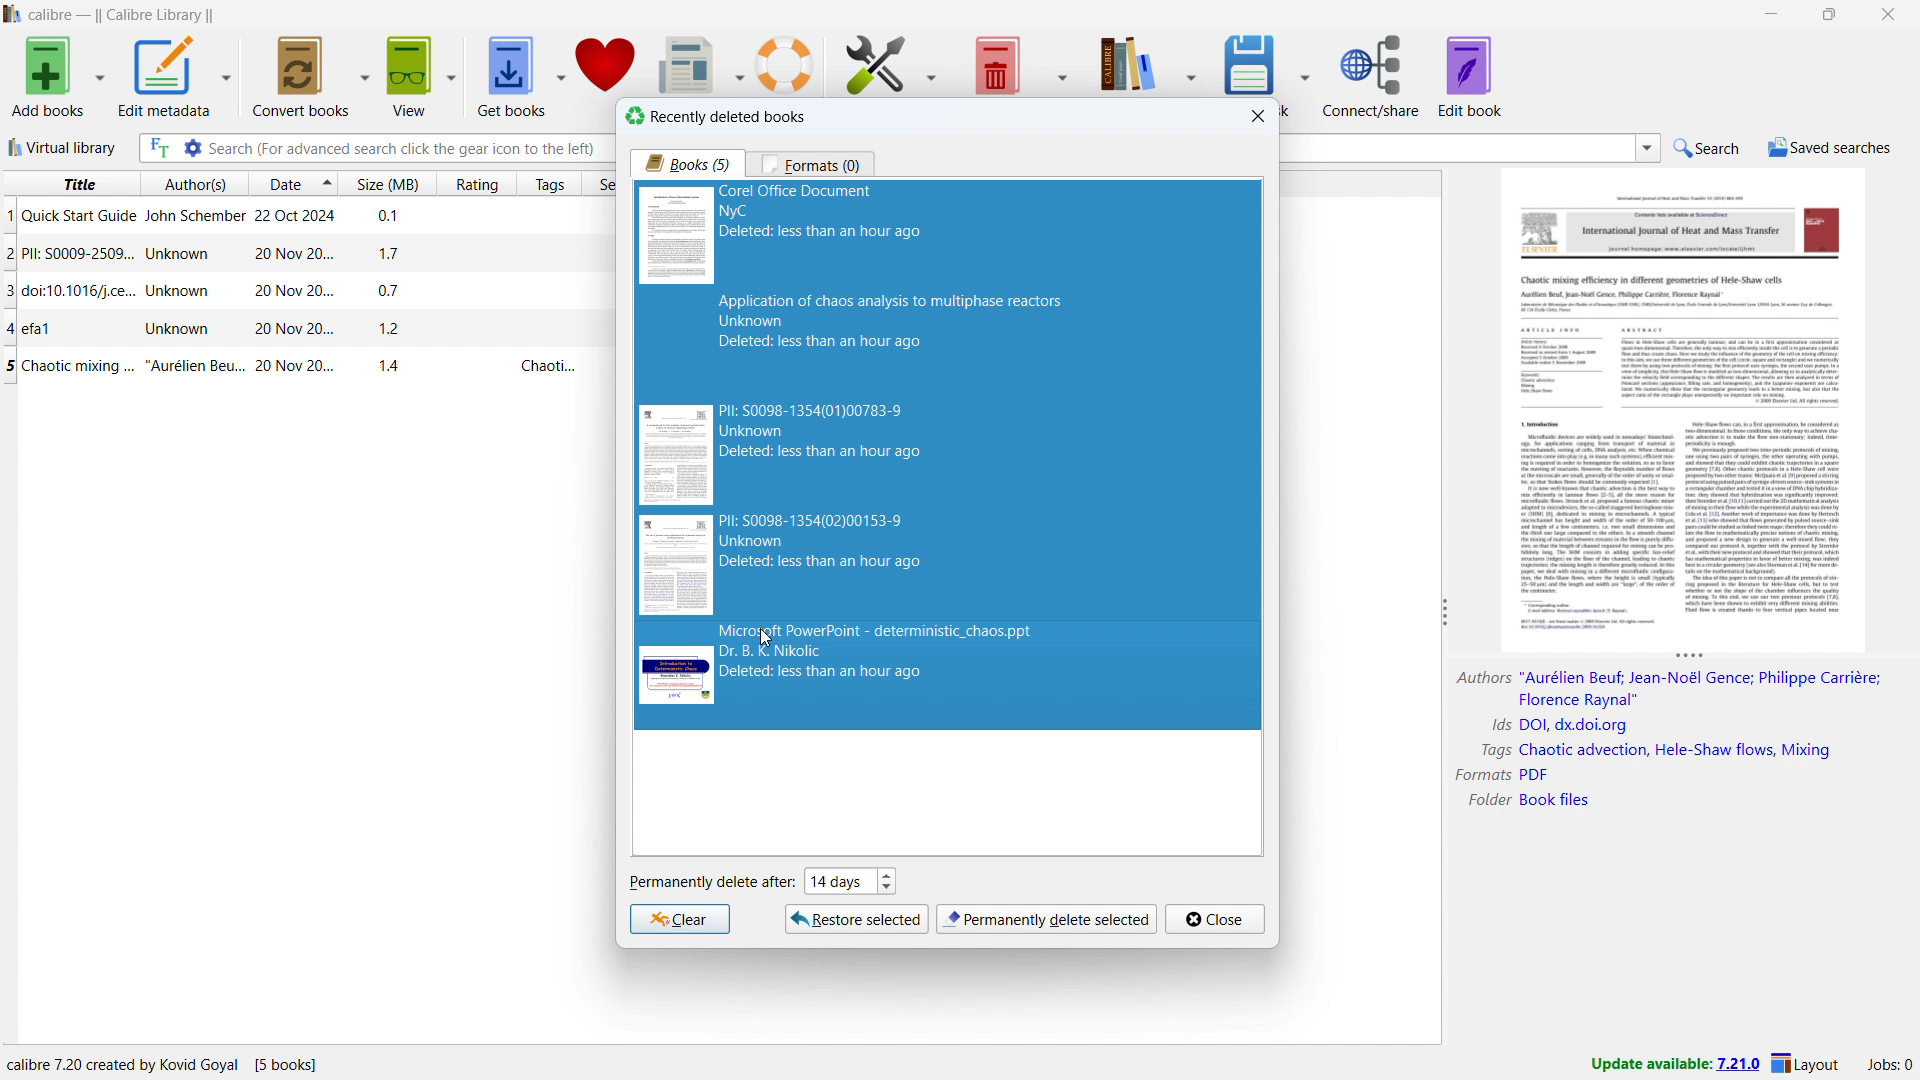  What do you see at coordinates (684, 62) in the screenshot?
I see `fetch news` at bounding box center [684, 62].